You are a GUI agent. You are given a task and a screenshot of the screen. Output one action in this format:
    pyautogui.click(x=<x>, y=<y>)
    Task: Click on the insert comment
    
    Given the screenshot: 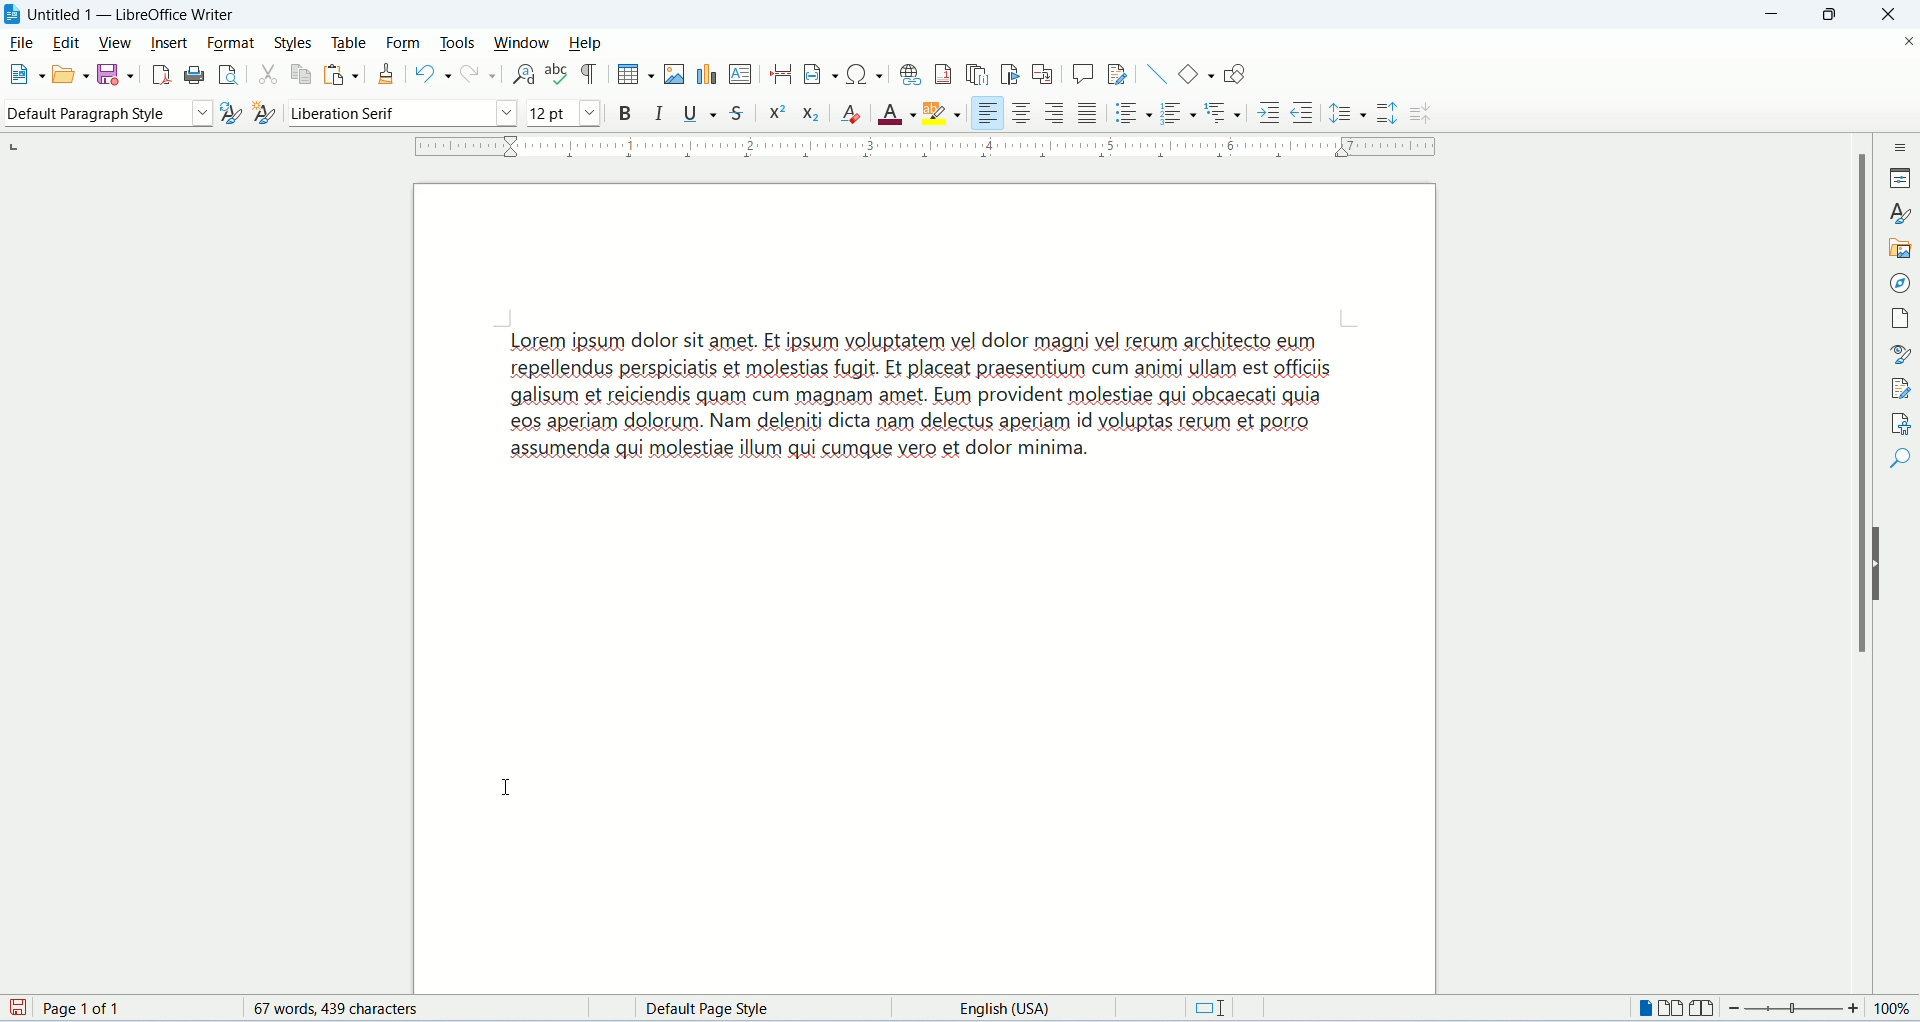 What is the action you would take?
    pyautogui.click(x=1083, y=72)
    